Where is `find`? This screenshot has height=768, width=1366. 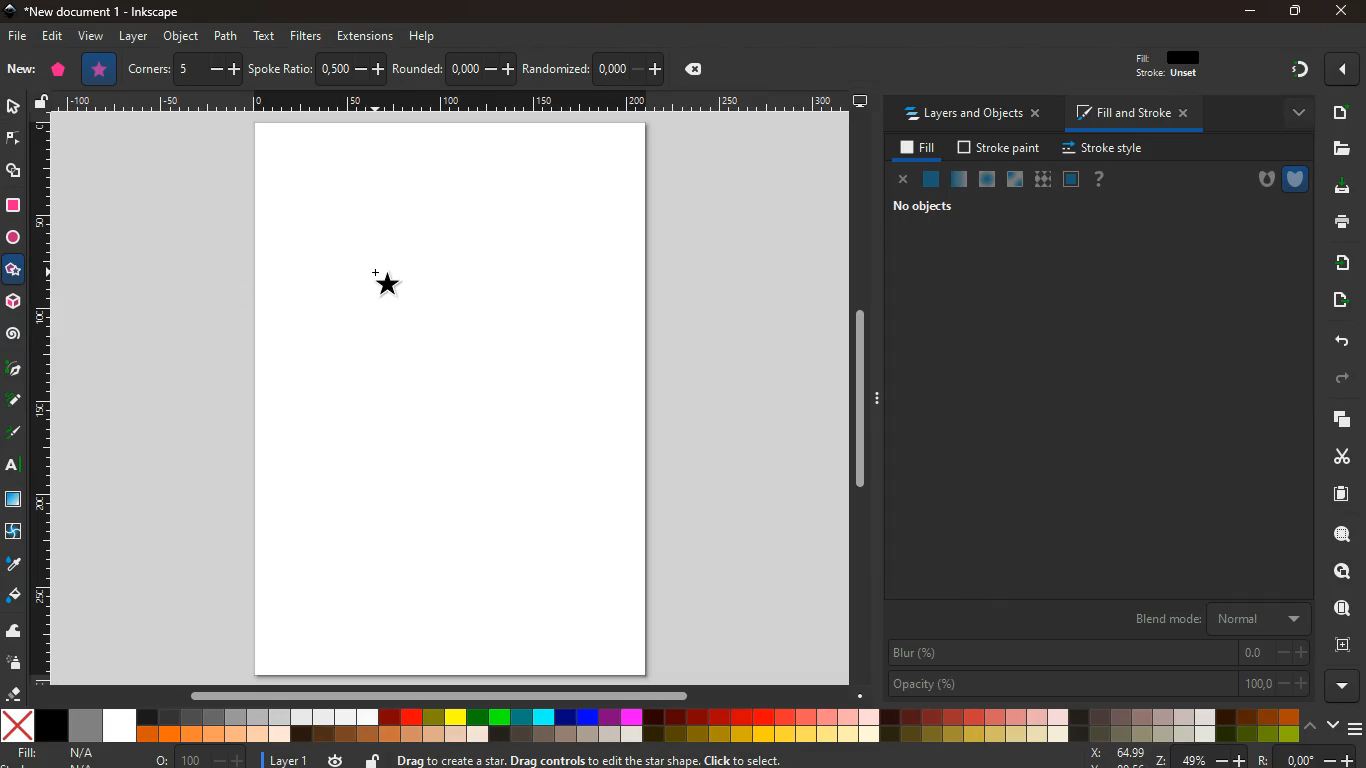
find is located at coordinates (1338, 608).